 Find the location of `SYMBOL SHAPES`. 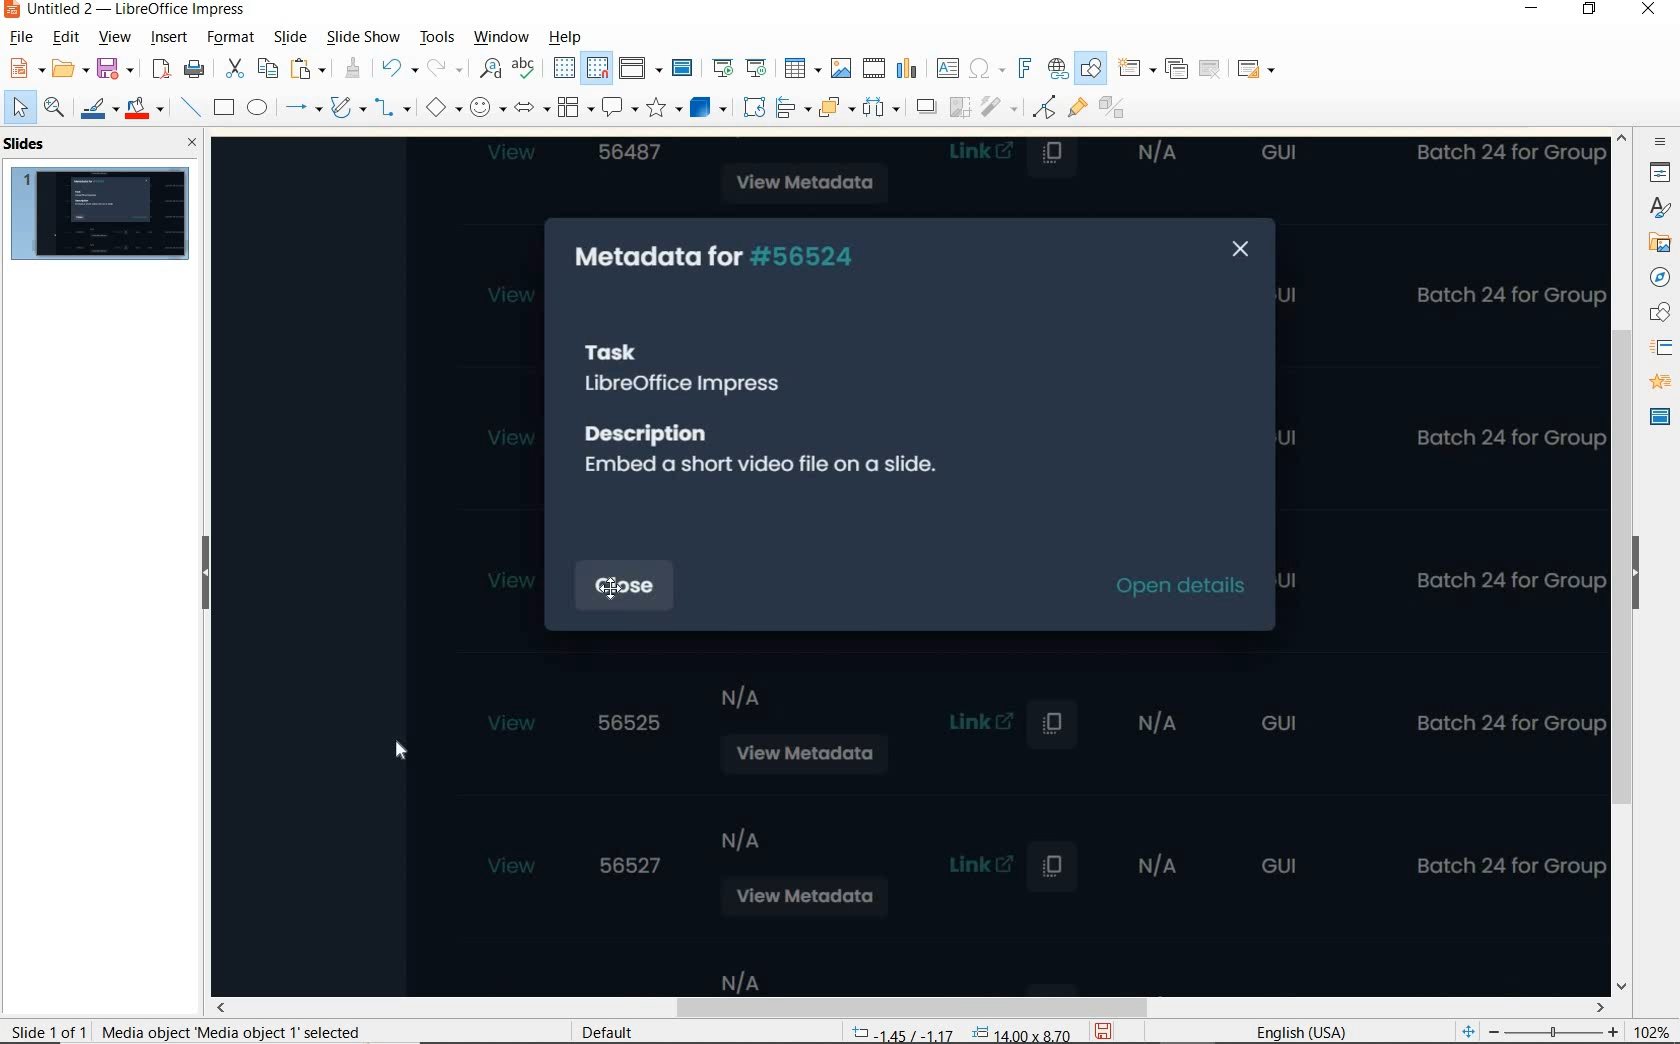

SYMBOL SHAPES is located at coordinates (488, 107).